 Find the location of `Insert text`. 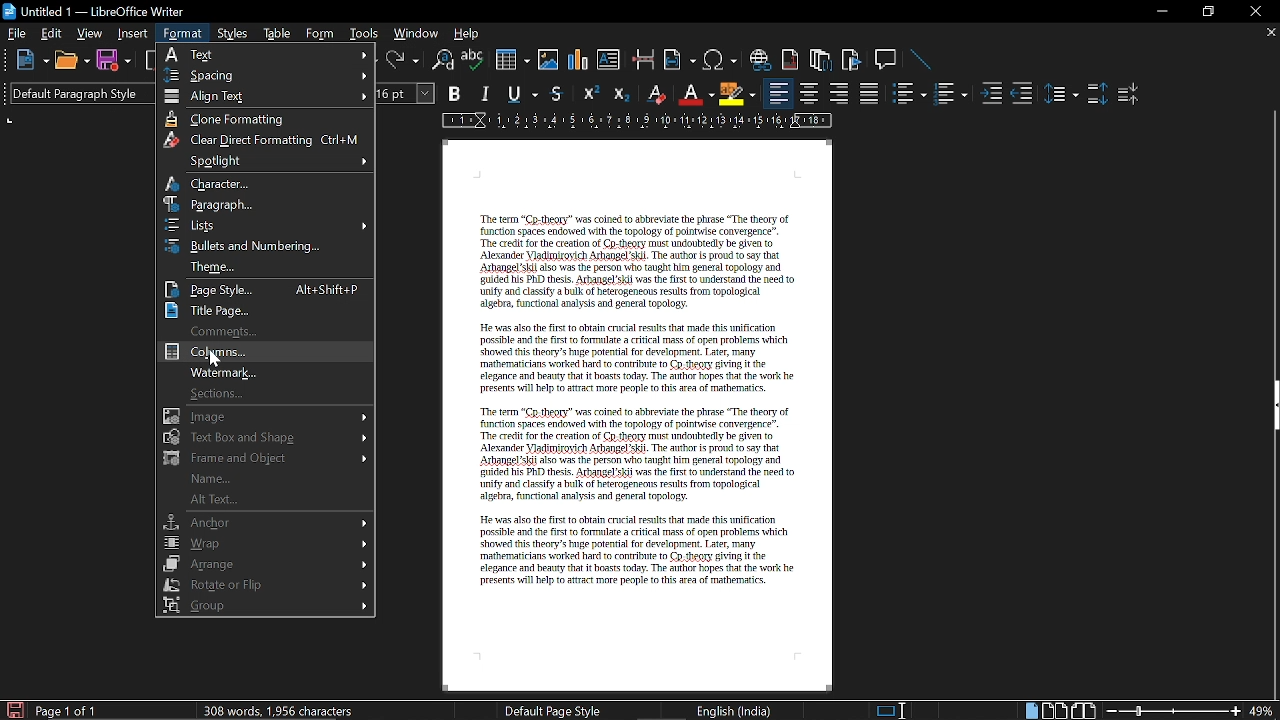

Insert text is located at coordinates (610, 61).